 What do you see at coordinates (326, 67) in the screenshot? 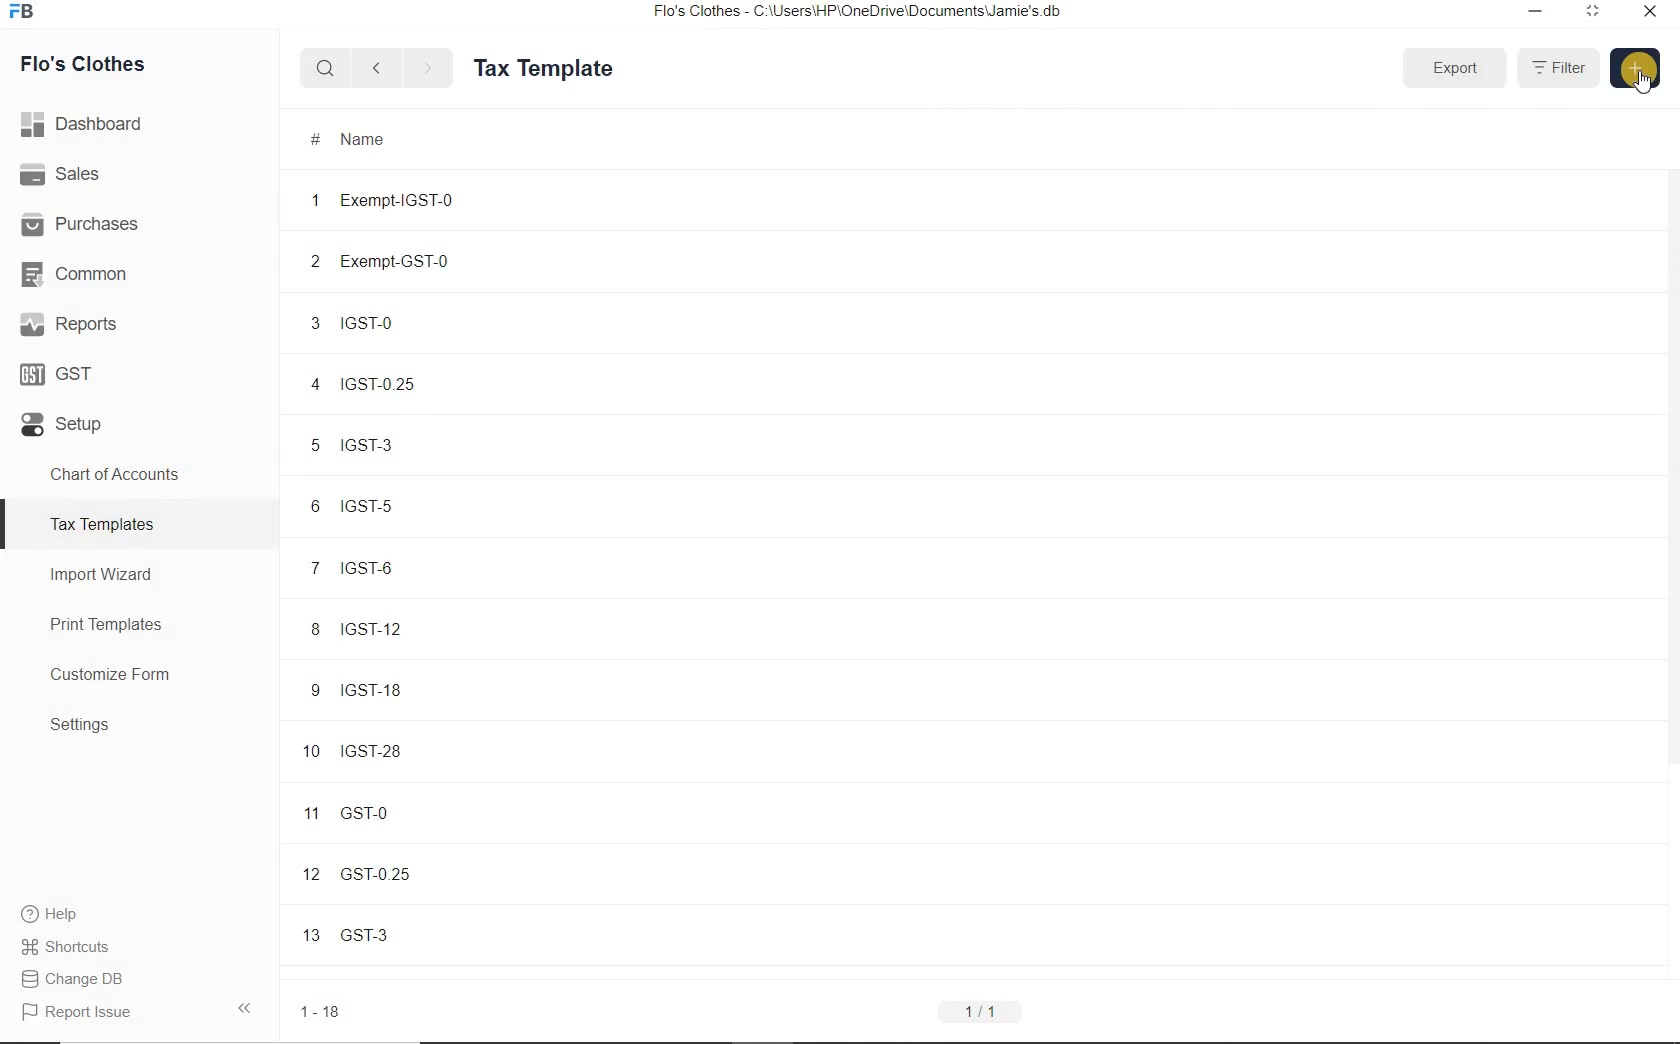
I see `Search Bar` at bounding box center [326, 67].